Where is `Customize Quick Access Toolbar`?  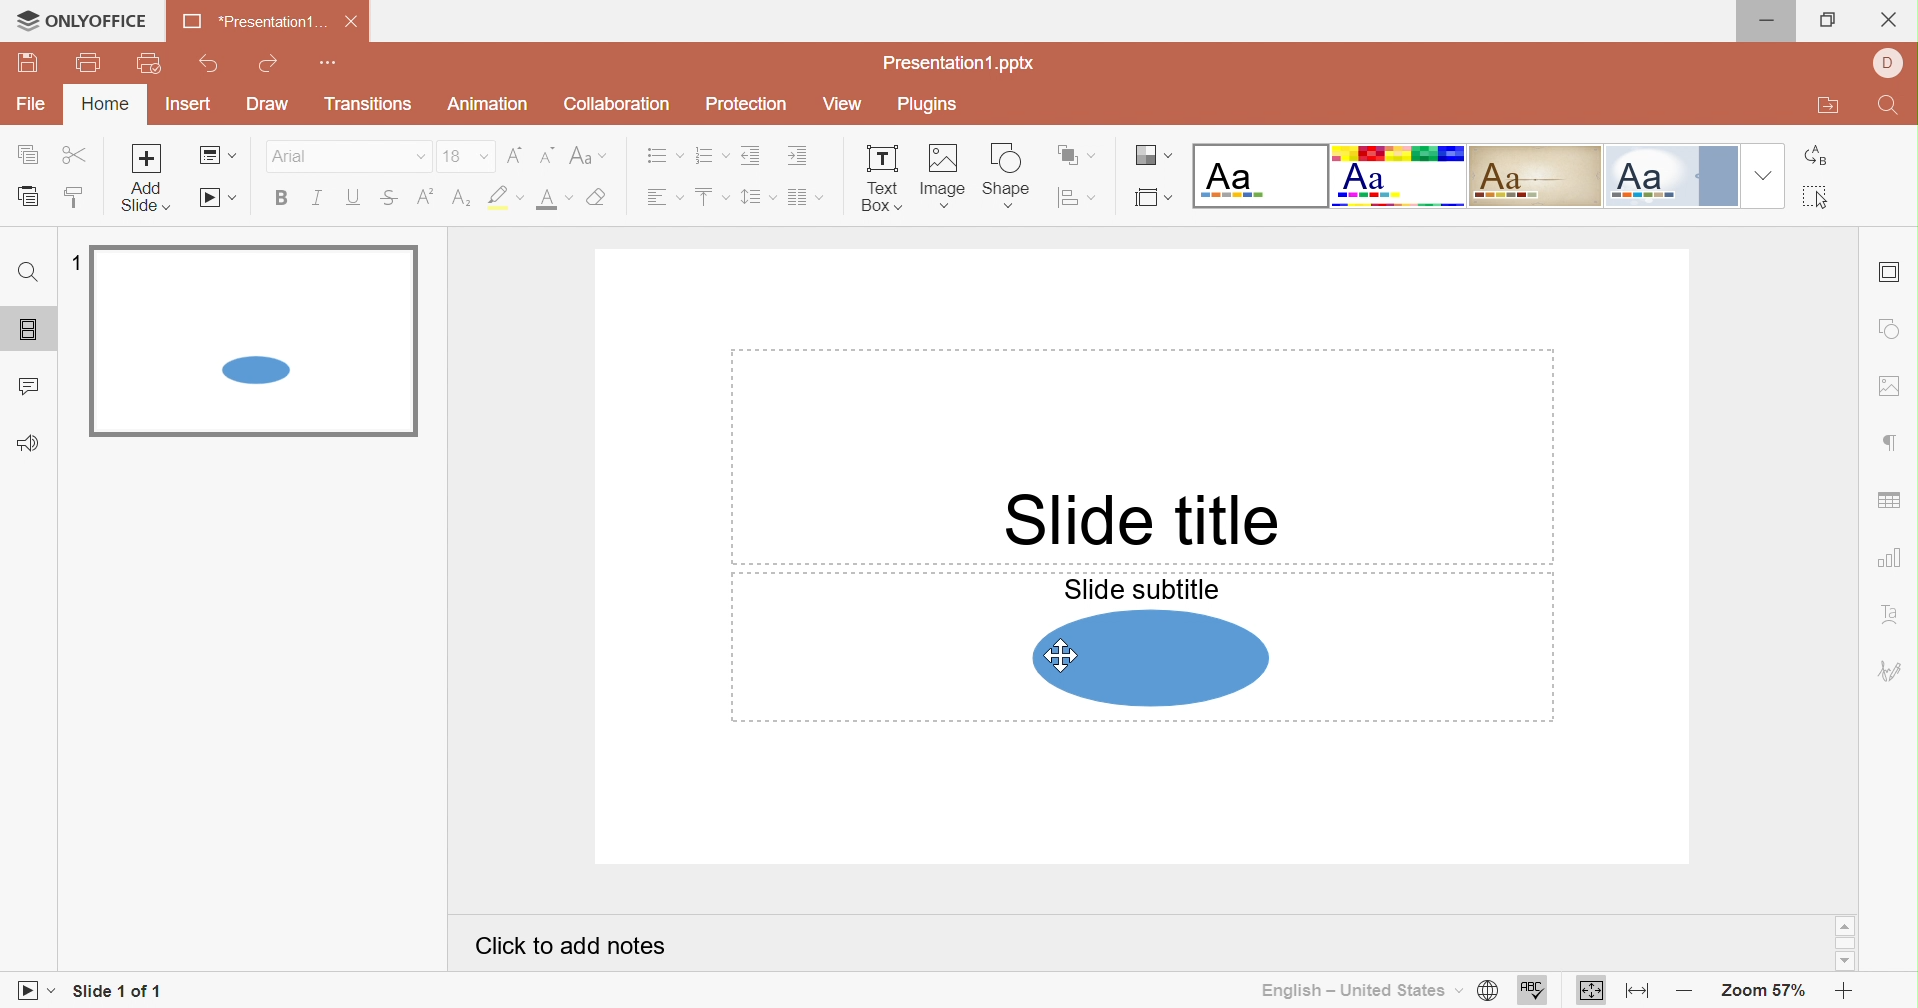
Customize Quick Access Toolbar is located at coordinates (331, 66).